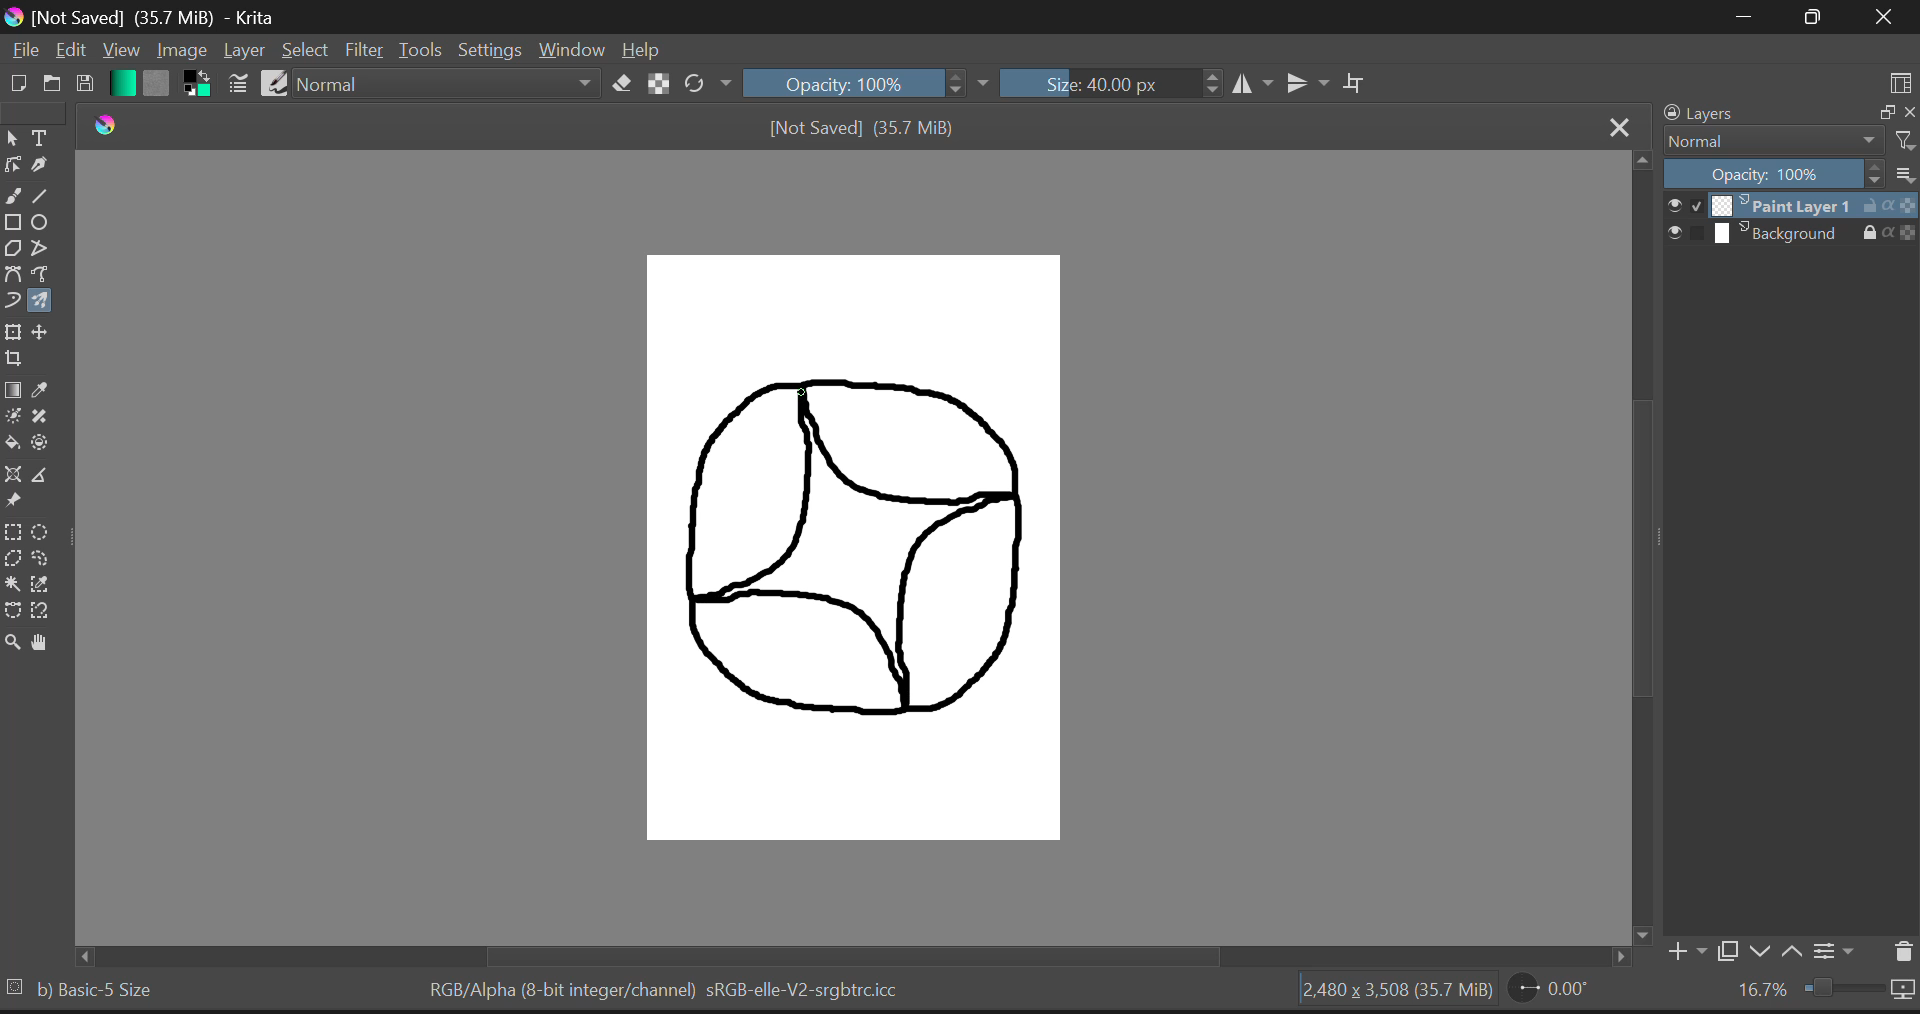 Image resolution: width=1920 pixels, height=1014 pixels. Describe the element at coordinates (14, 585) in the screenshot. I see `Continuous Selection` at that location.